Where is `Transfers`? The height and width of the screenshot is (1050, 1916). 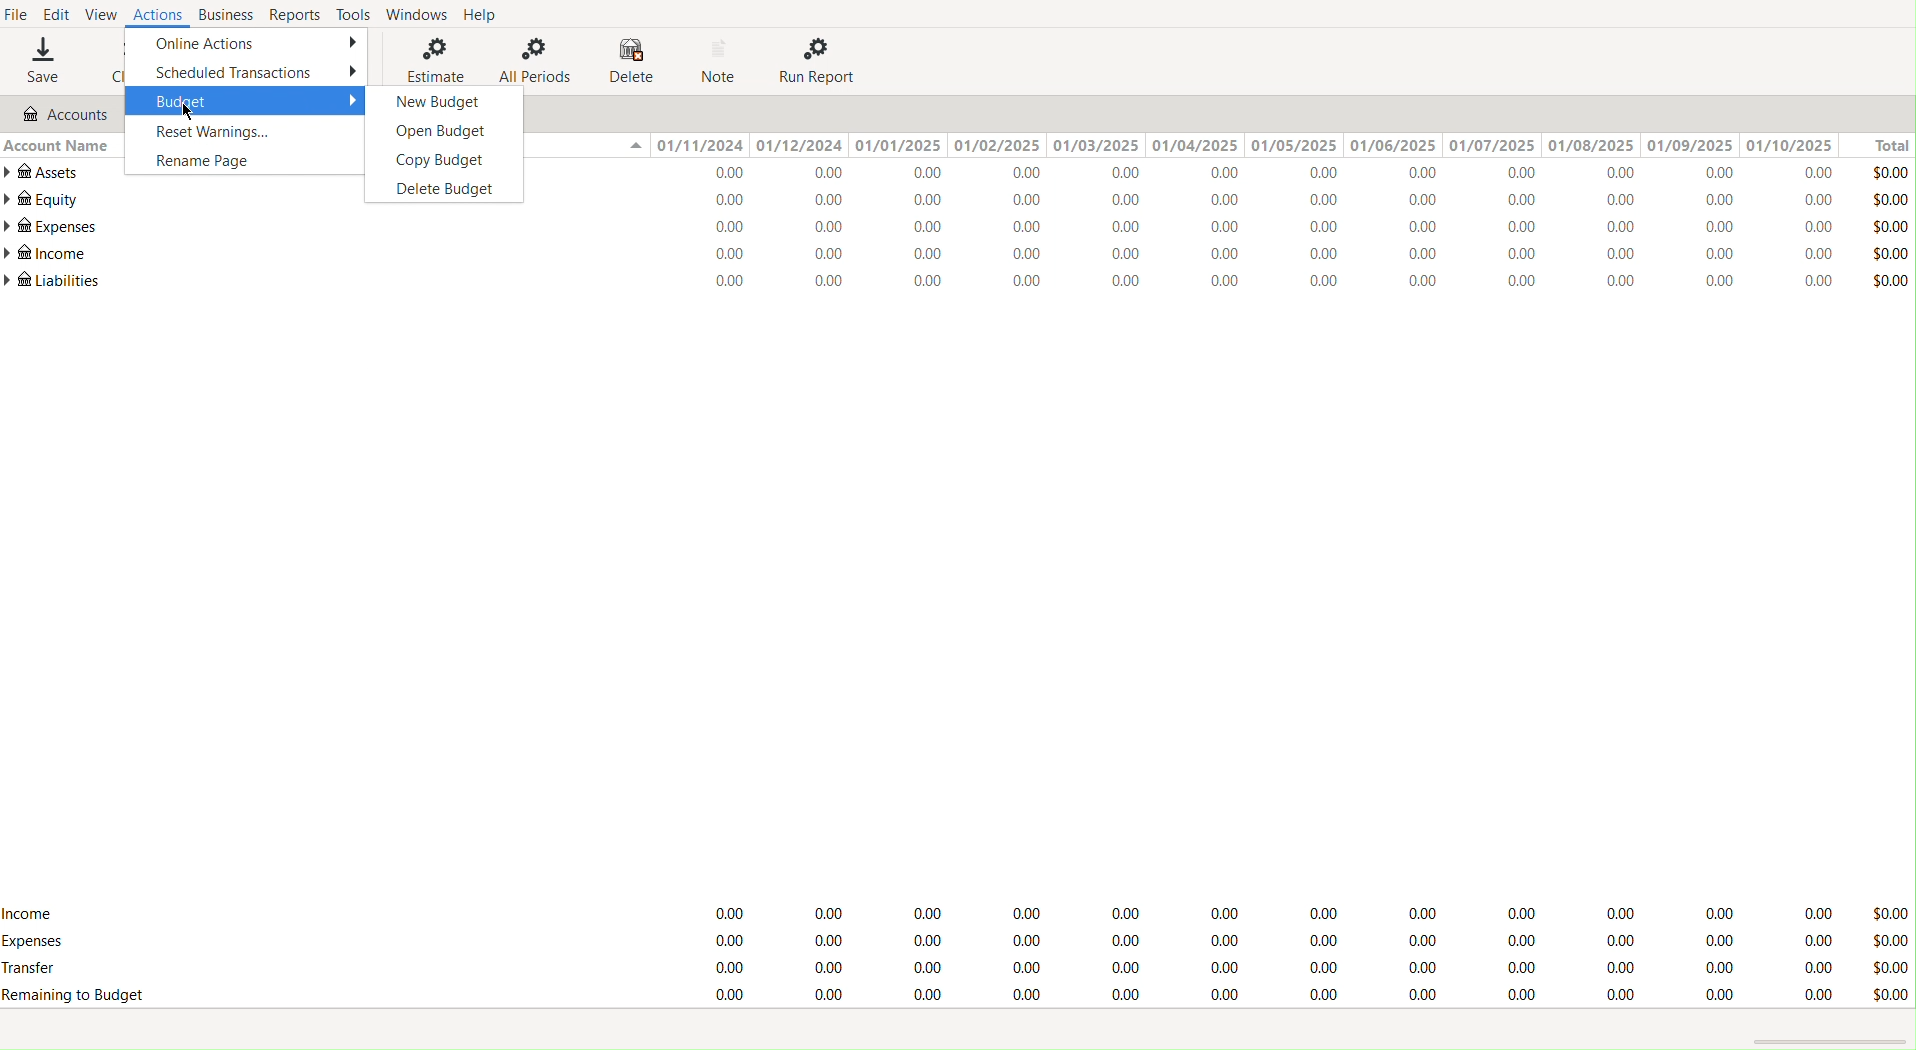 Transfers is located at coordinates (1275, 965).